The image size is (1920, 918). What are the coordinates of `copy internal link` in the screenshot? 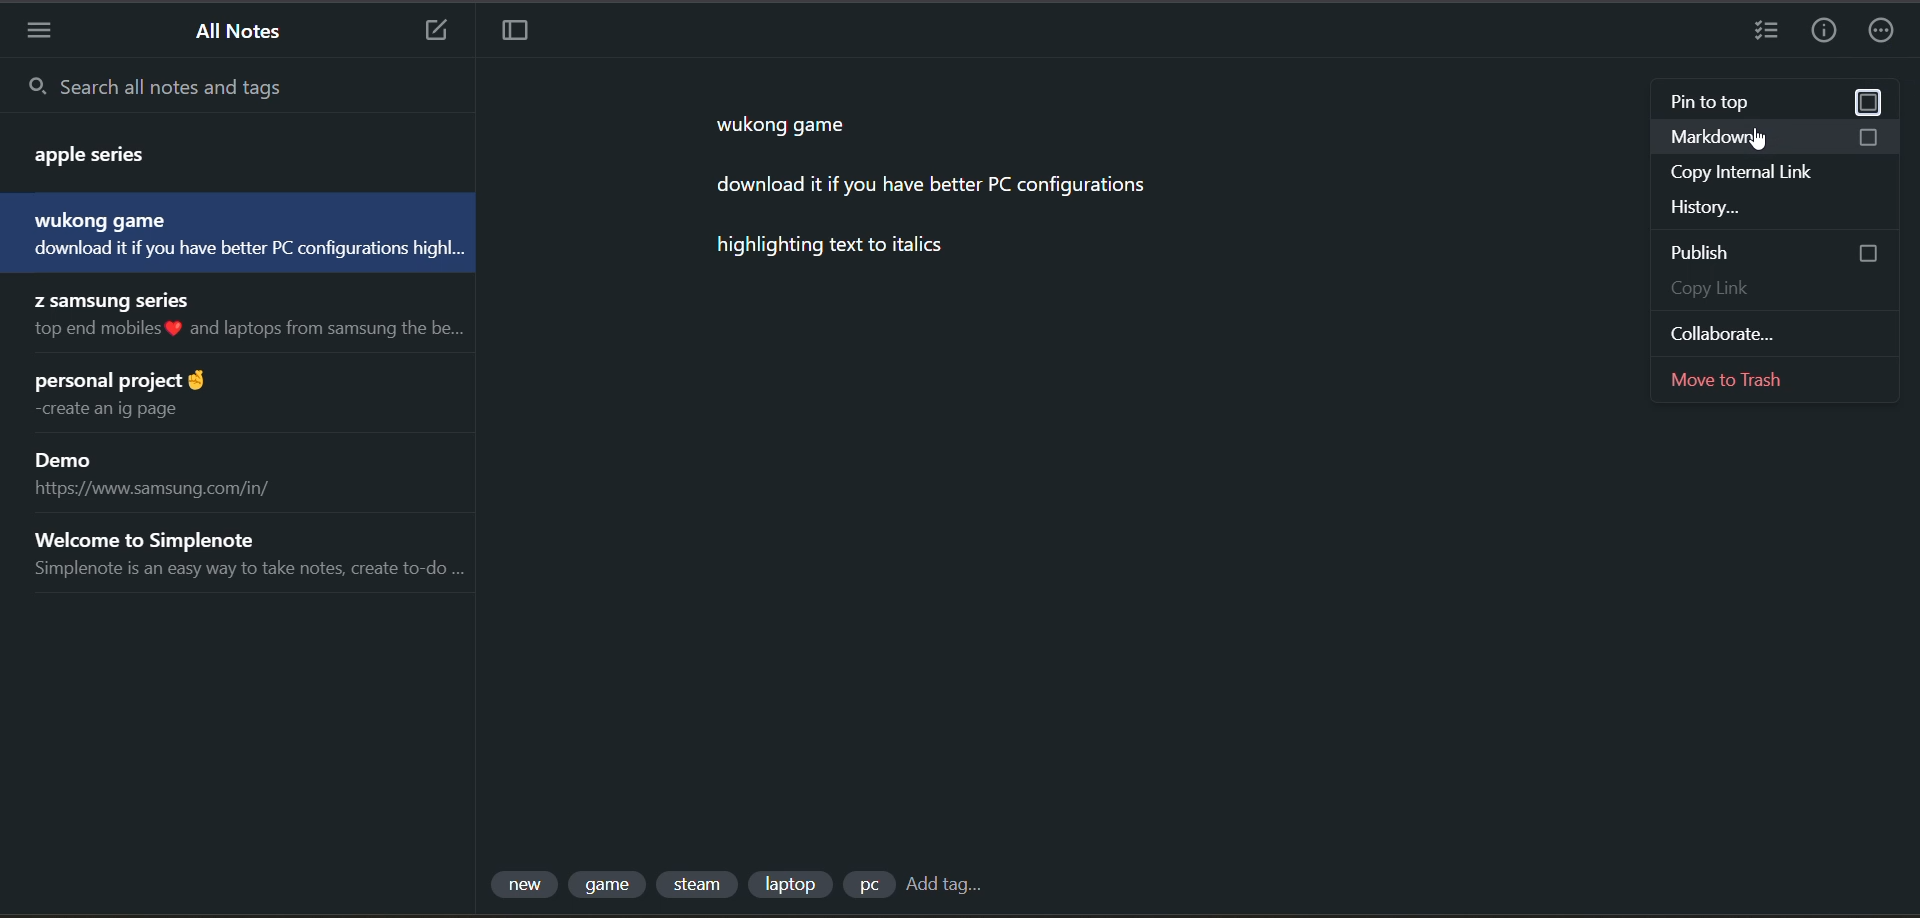 It's located at (1755, 173).